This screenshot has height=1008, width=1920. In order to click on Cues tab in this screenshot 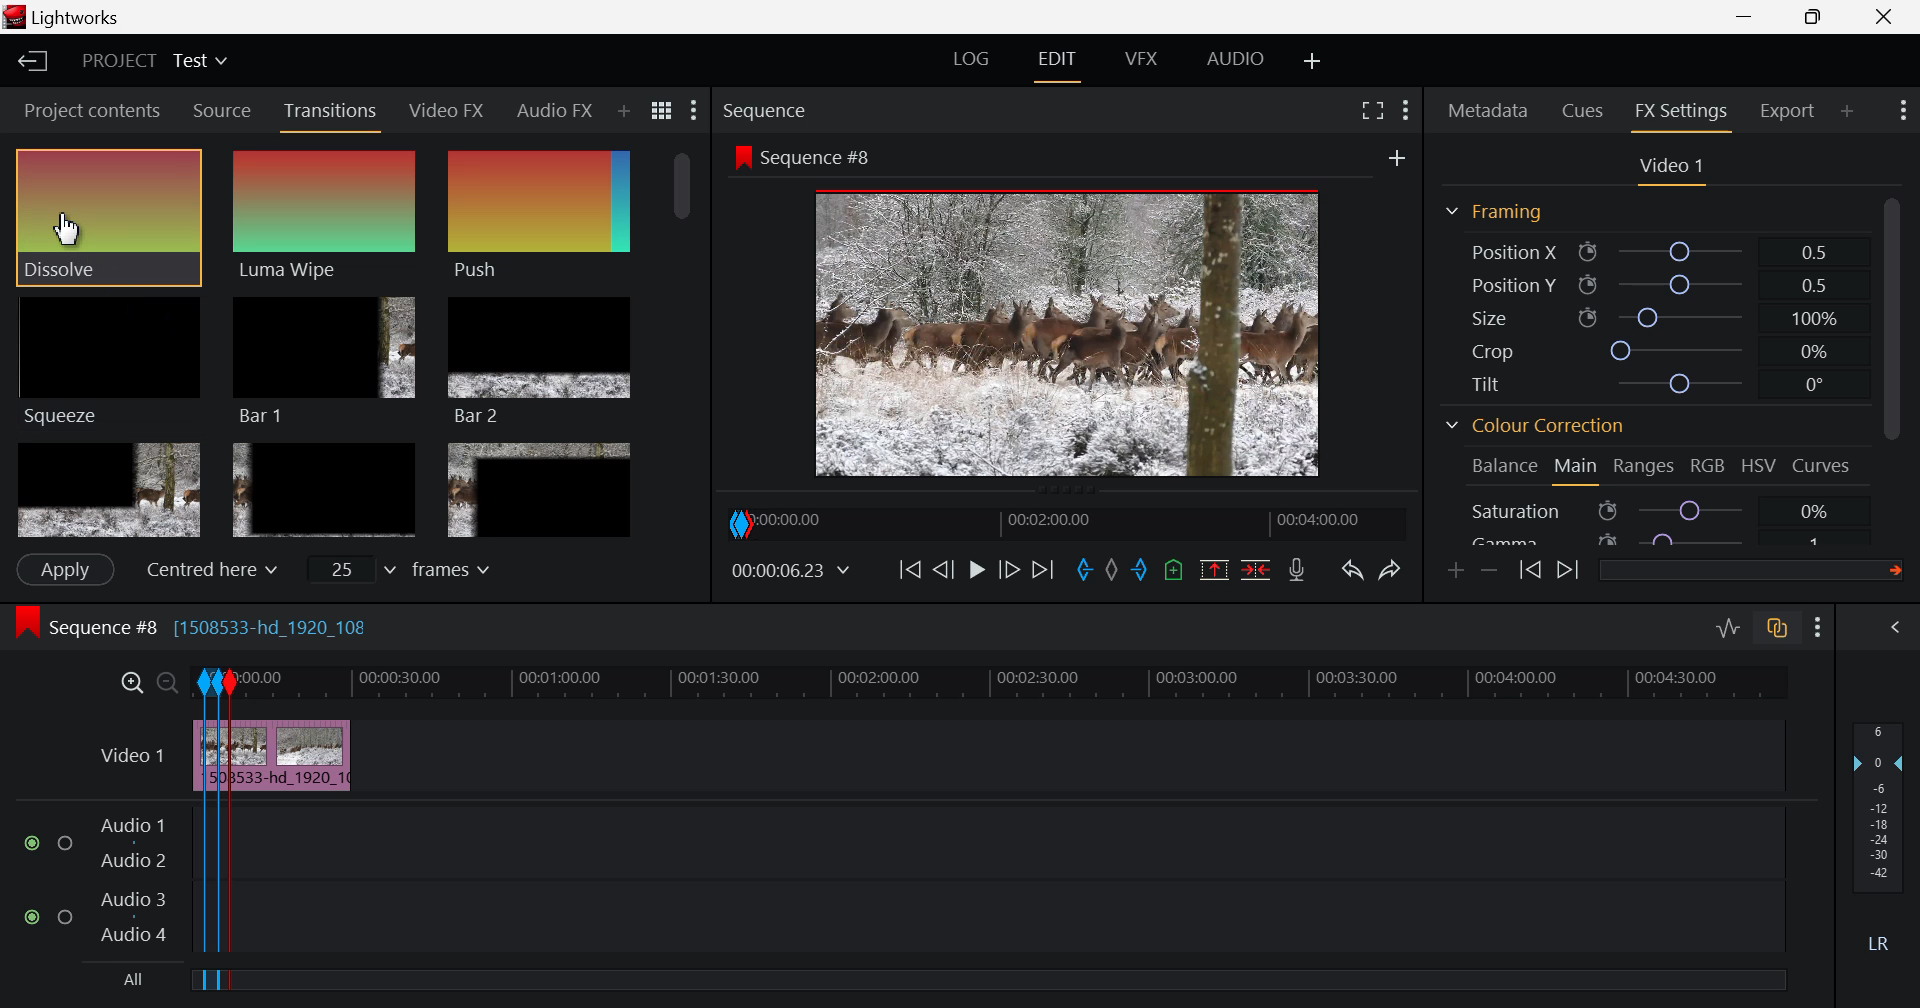, I will do `click(1584, 109)`.